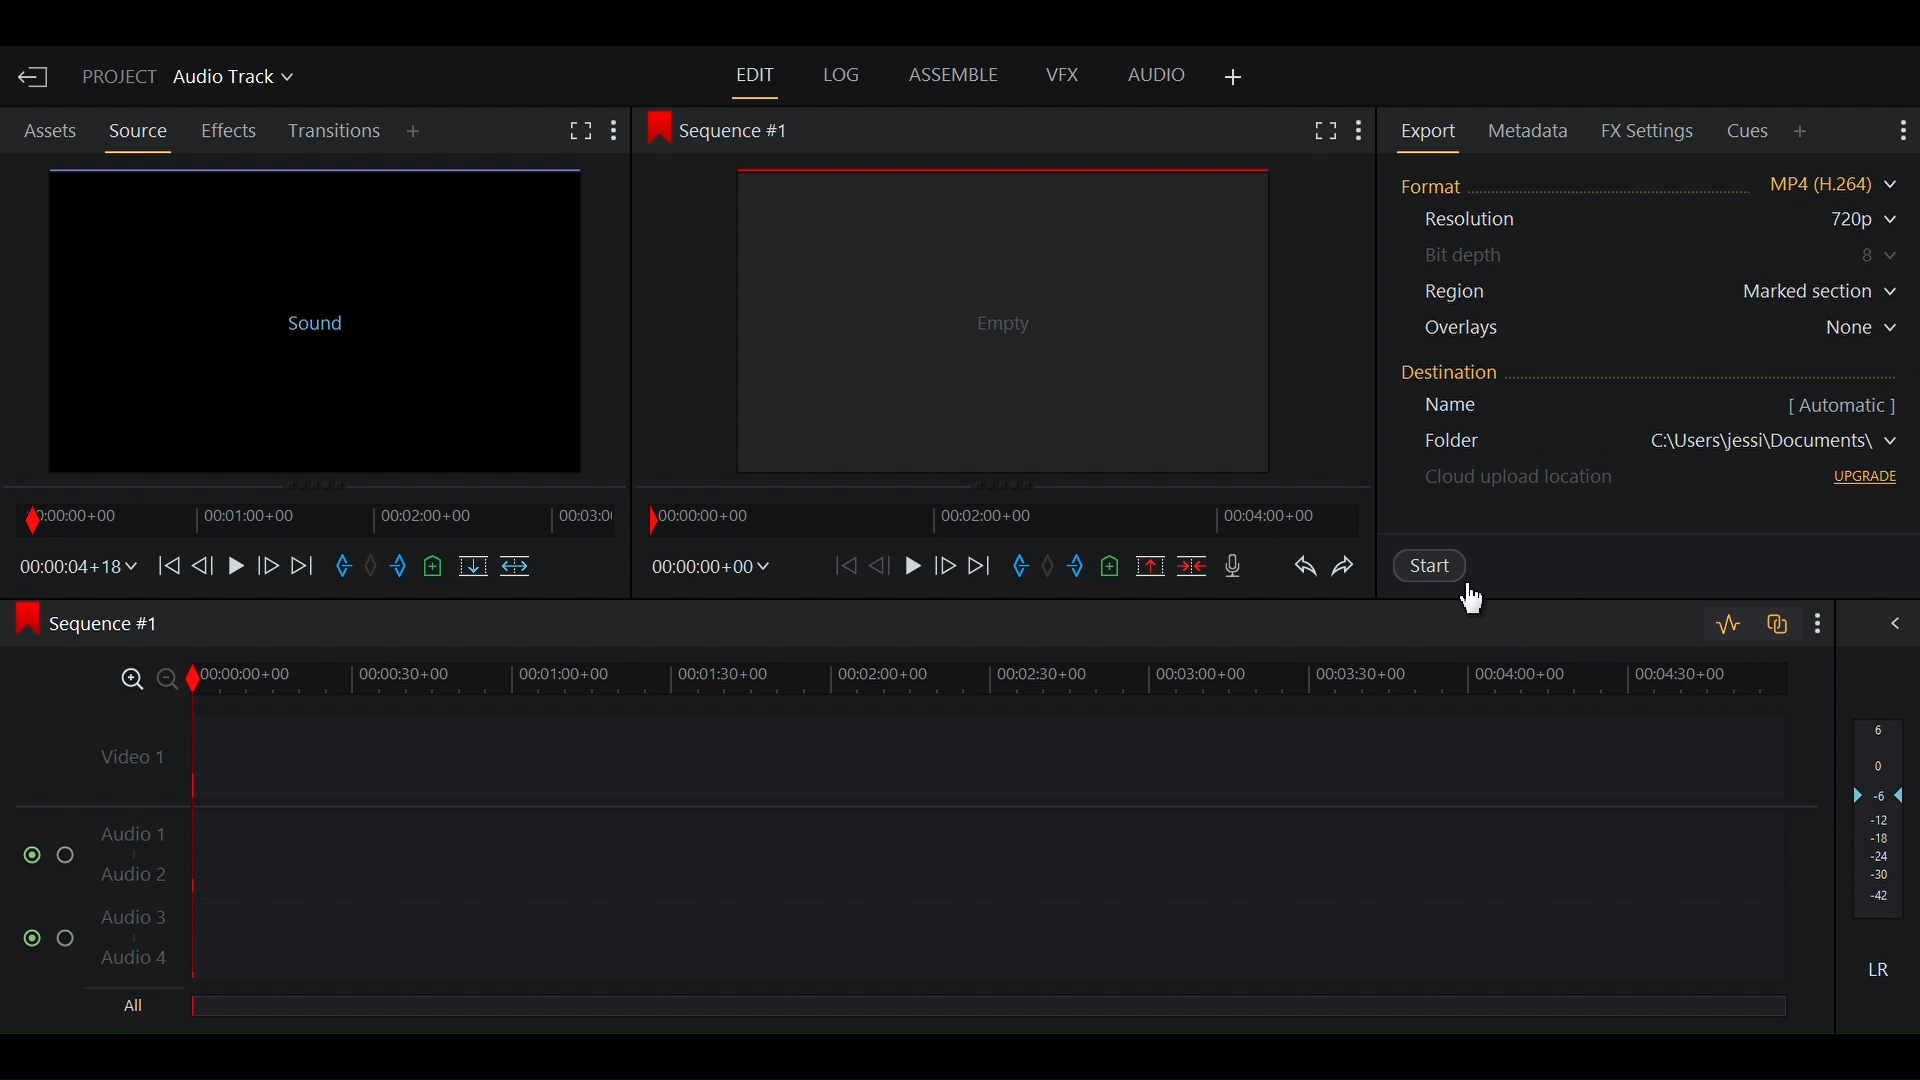 This screenshot has height=1080, width=1920. I want to click on Start, so click(1447, 569).